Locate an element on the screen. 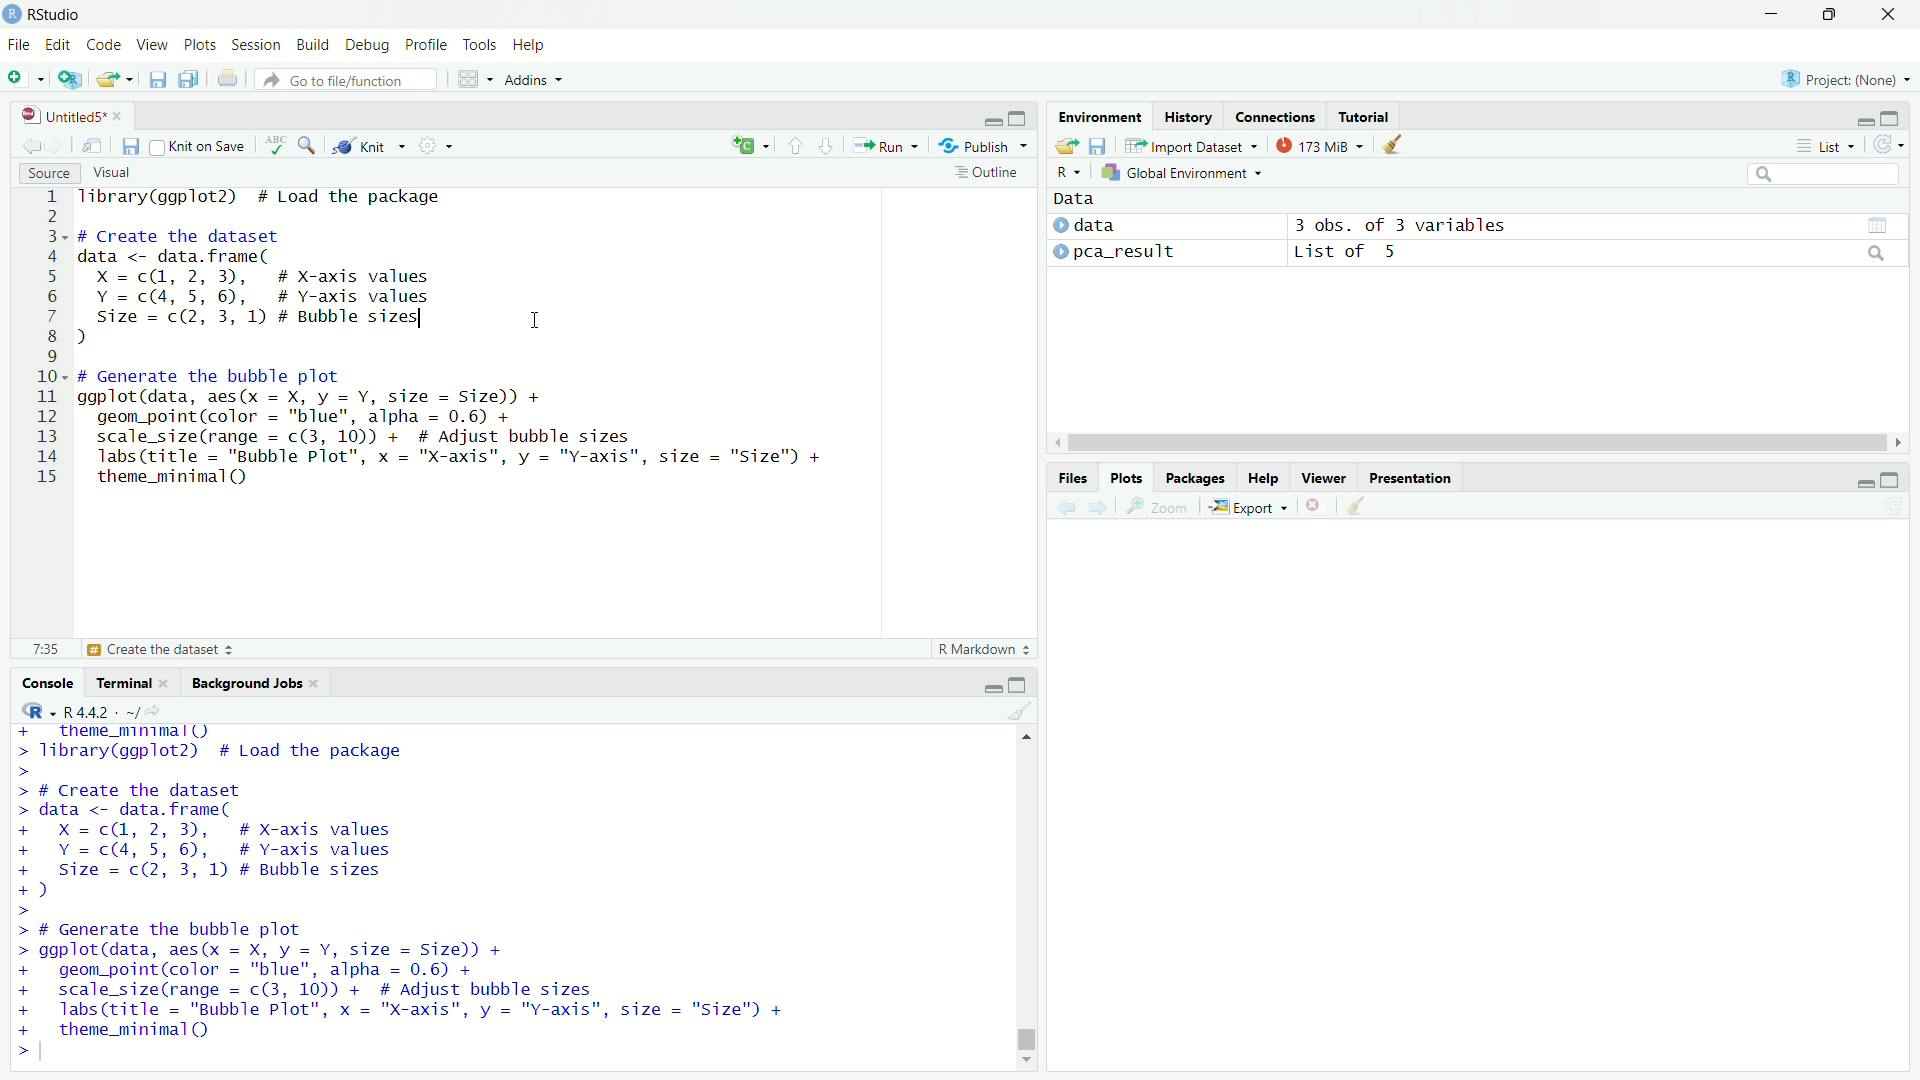 The height and width of the screenshot is (1080, 1920). zoom is located at coordinates (1159, 508).